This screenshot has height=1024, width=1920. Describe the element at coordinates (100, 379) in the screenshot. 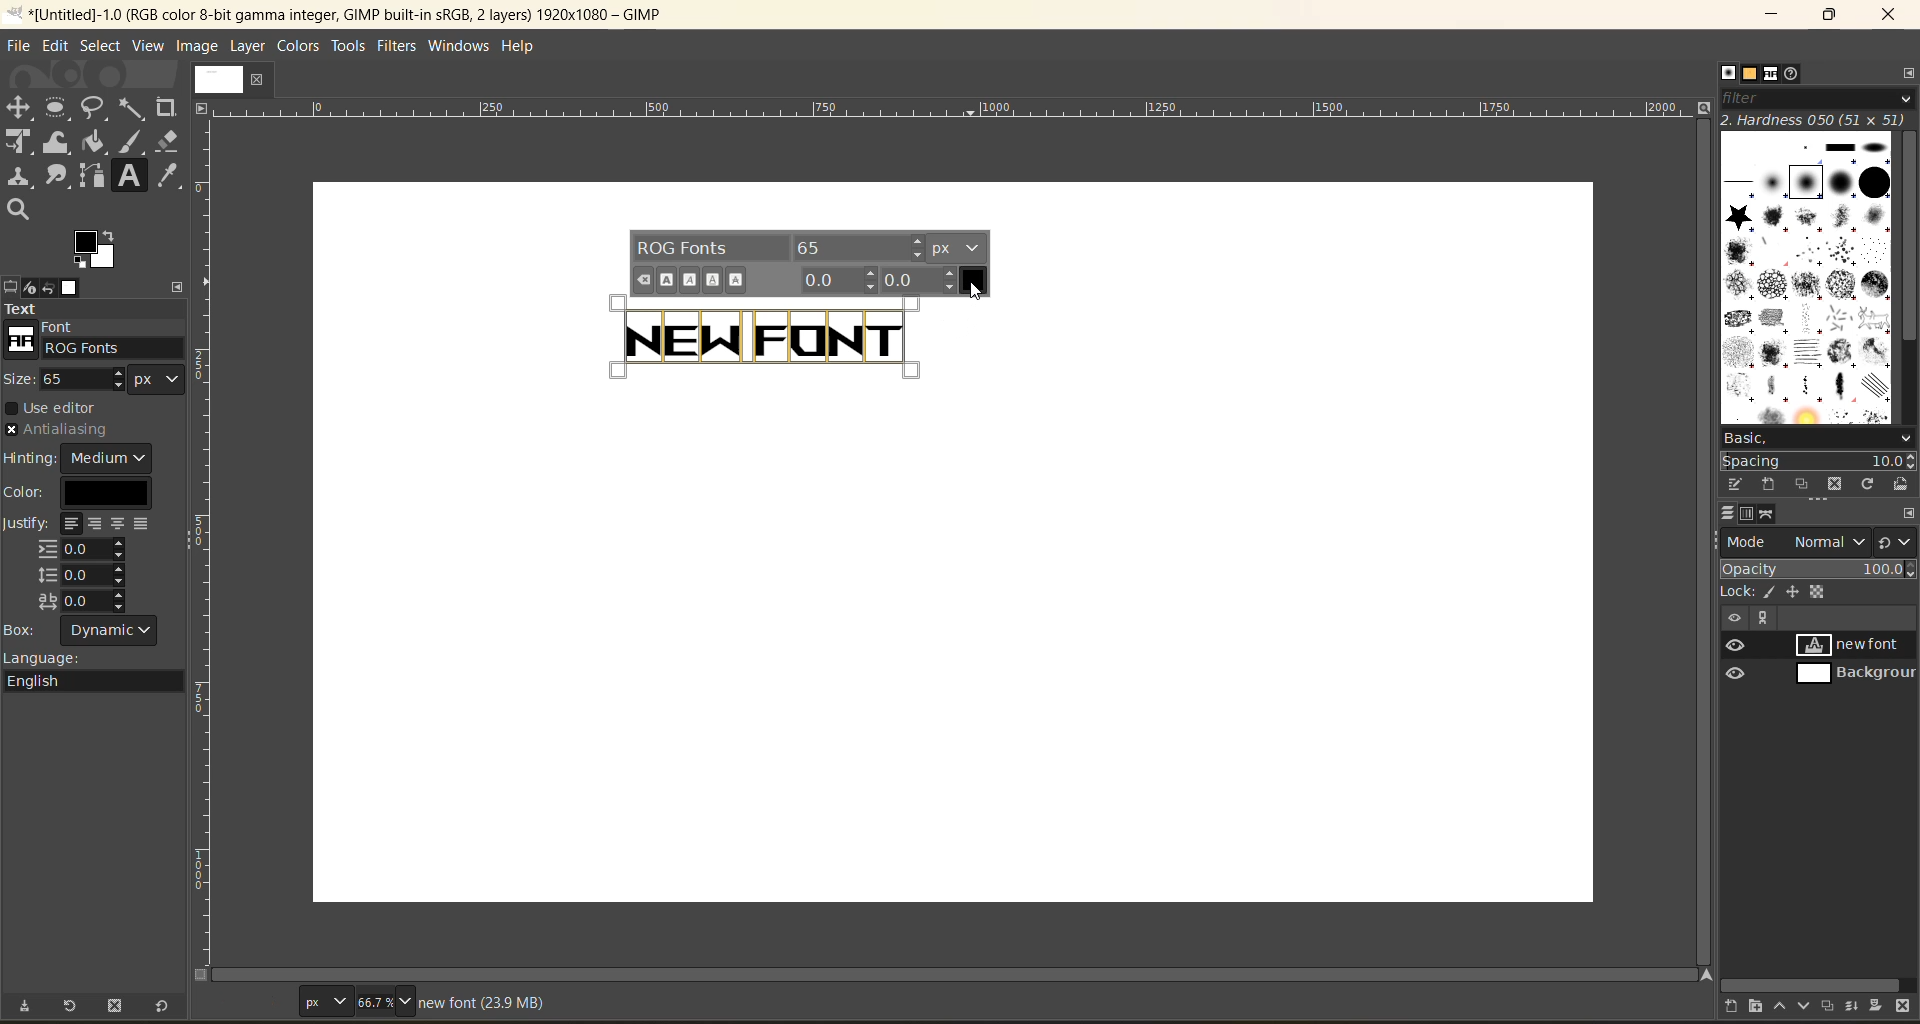

I see `size` at that location.